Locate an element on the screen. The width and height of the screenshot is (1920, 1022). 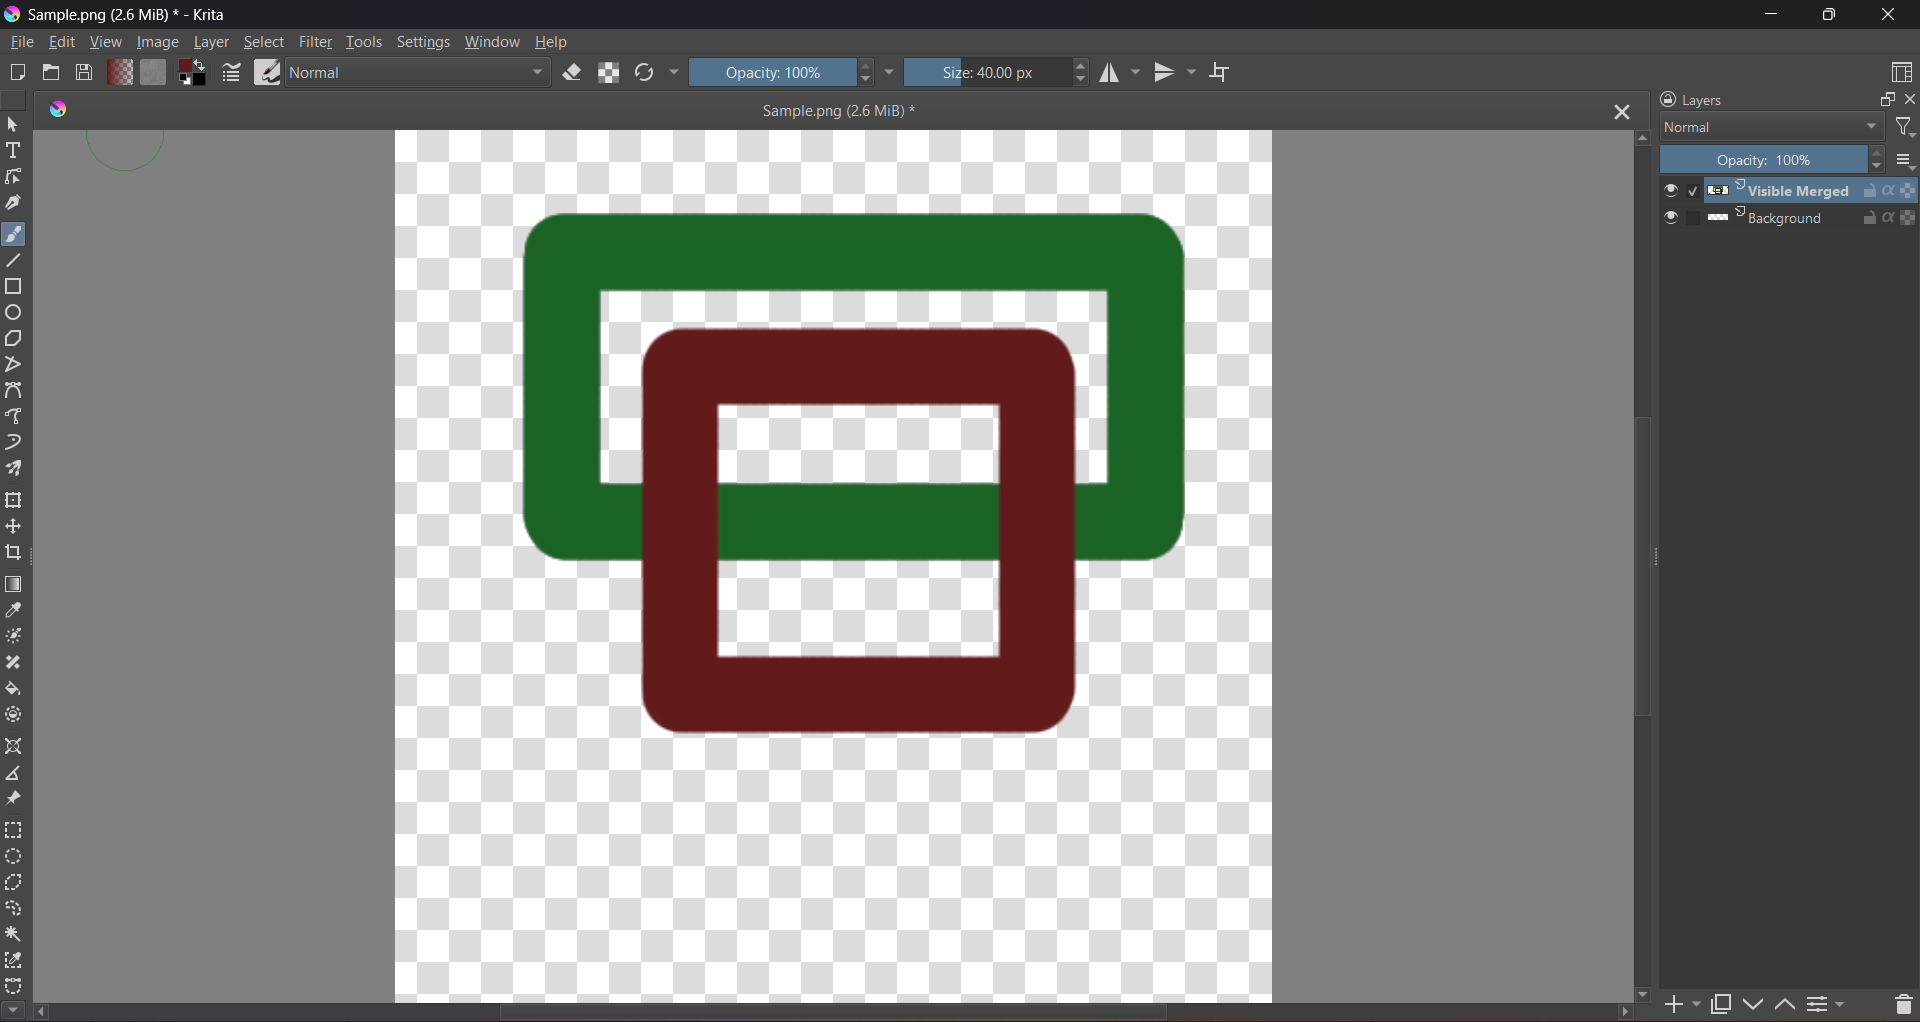
Enclose and fill is located at coordinates (16, 715).